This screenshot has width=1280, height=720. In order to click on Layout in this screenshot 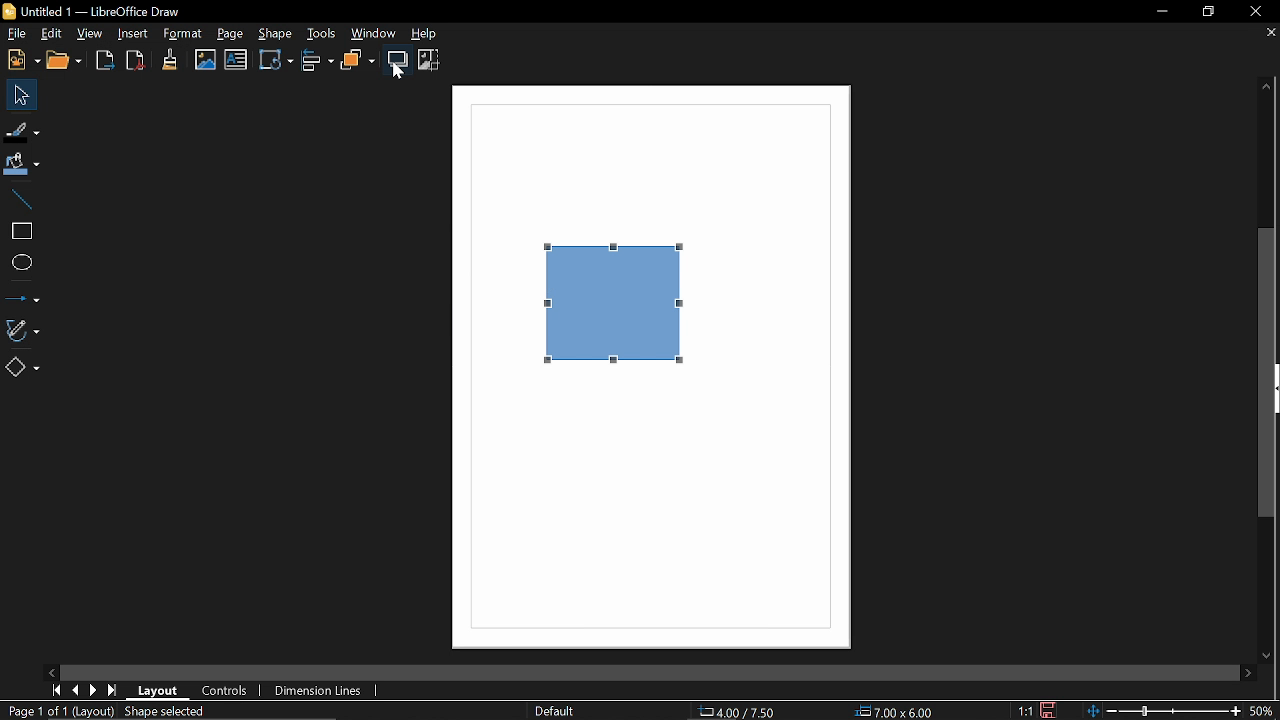, I will do `click(161, 692)`.